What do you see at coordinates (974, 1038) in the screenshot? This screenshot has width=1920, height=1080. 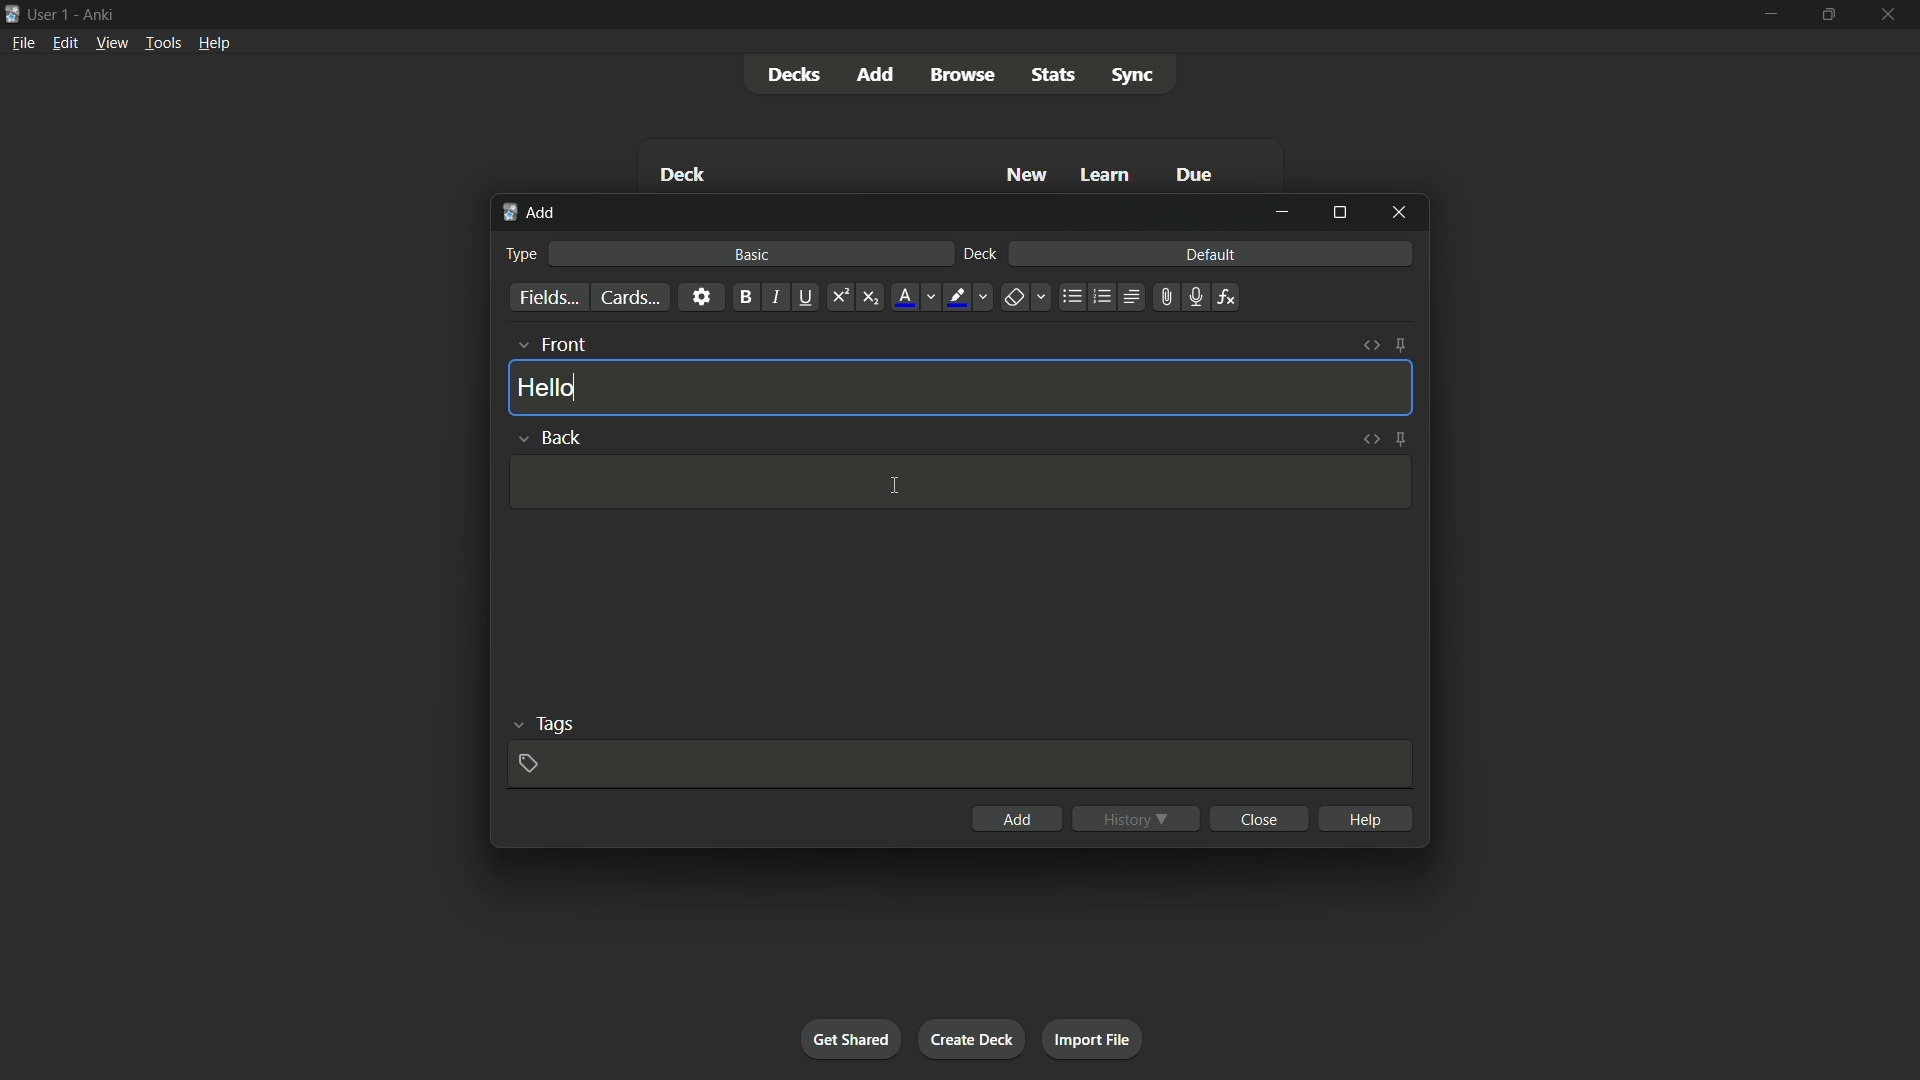 I see `create deck` at bounding box center [974, 1038].